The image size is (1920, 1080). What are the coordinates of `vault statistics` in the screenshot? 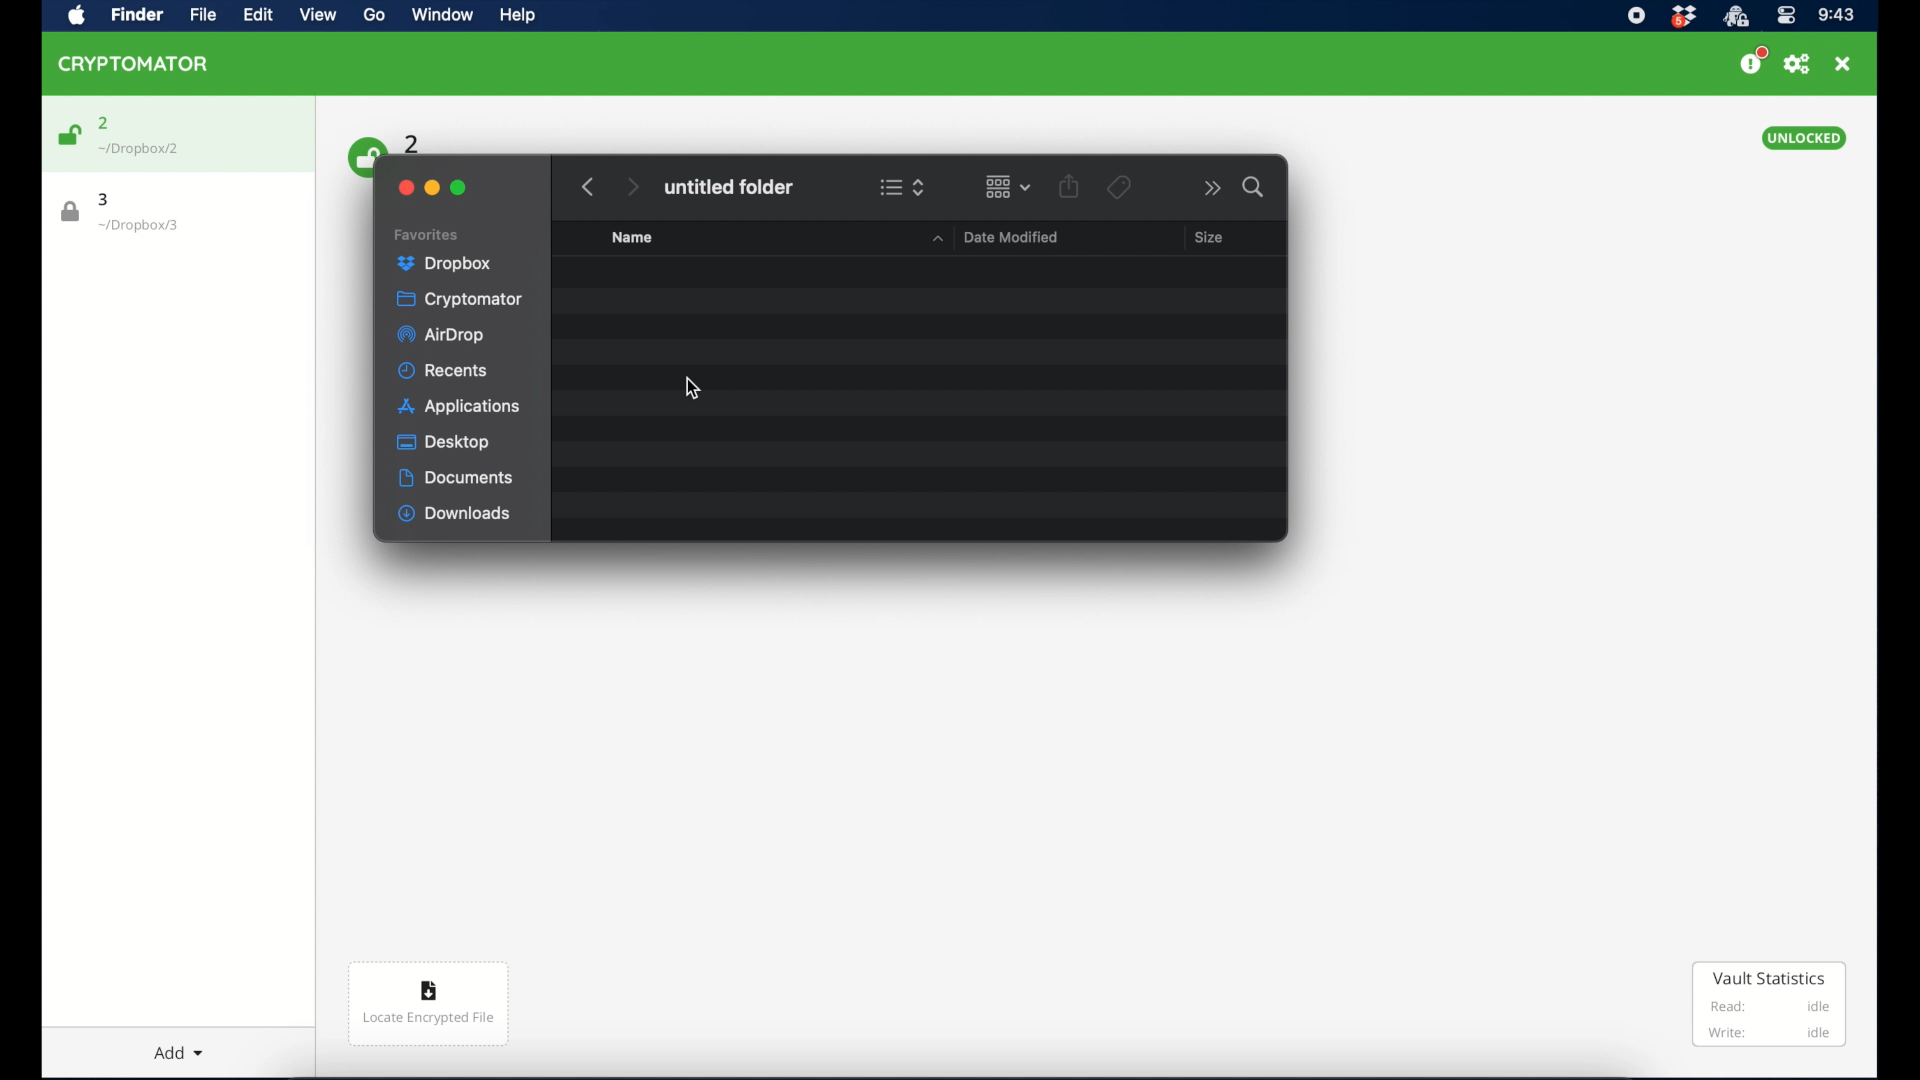 It's located at (1770, 1006).